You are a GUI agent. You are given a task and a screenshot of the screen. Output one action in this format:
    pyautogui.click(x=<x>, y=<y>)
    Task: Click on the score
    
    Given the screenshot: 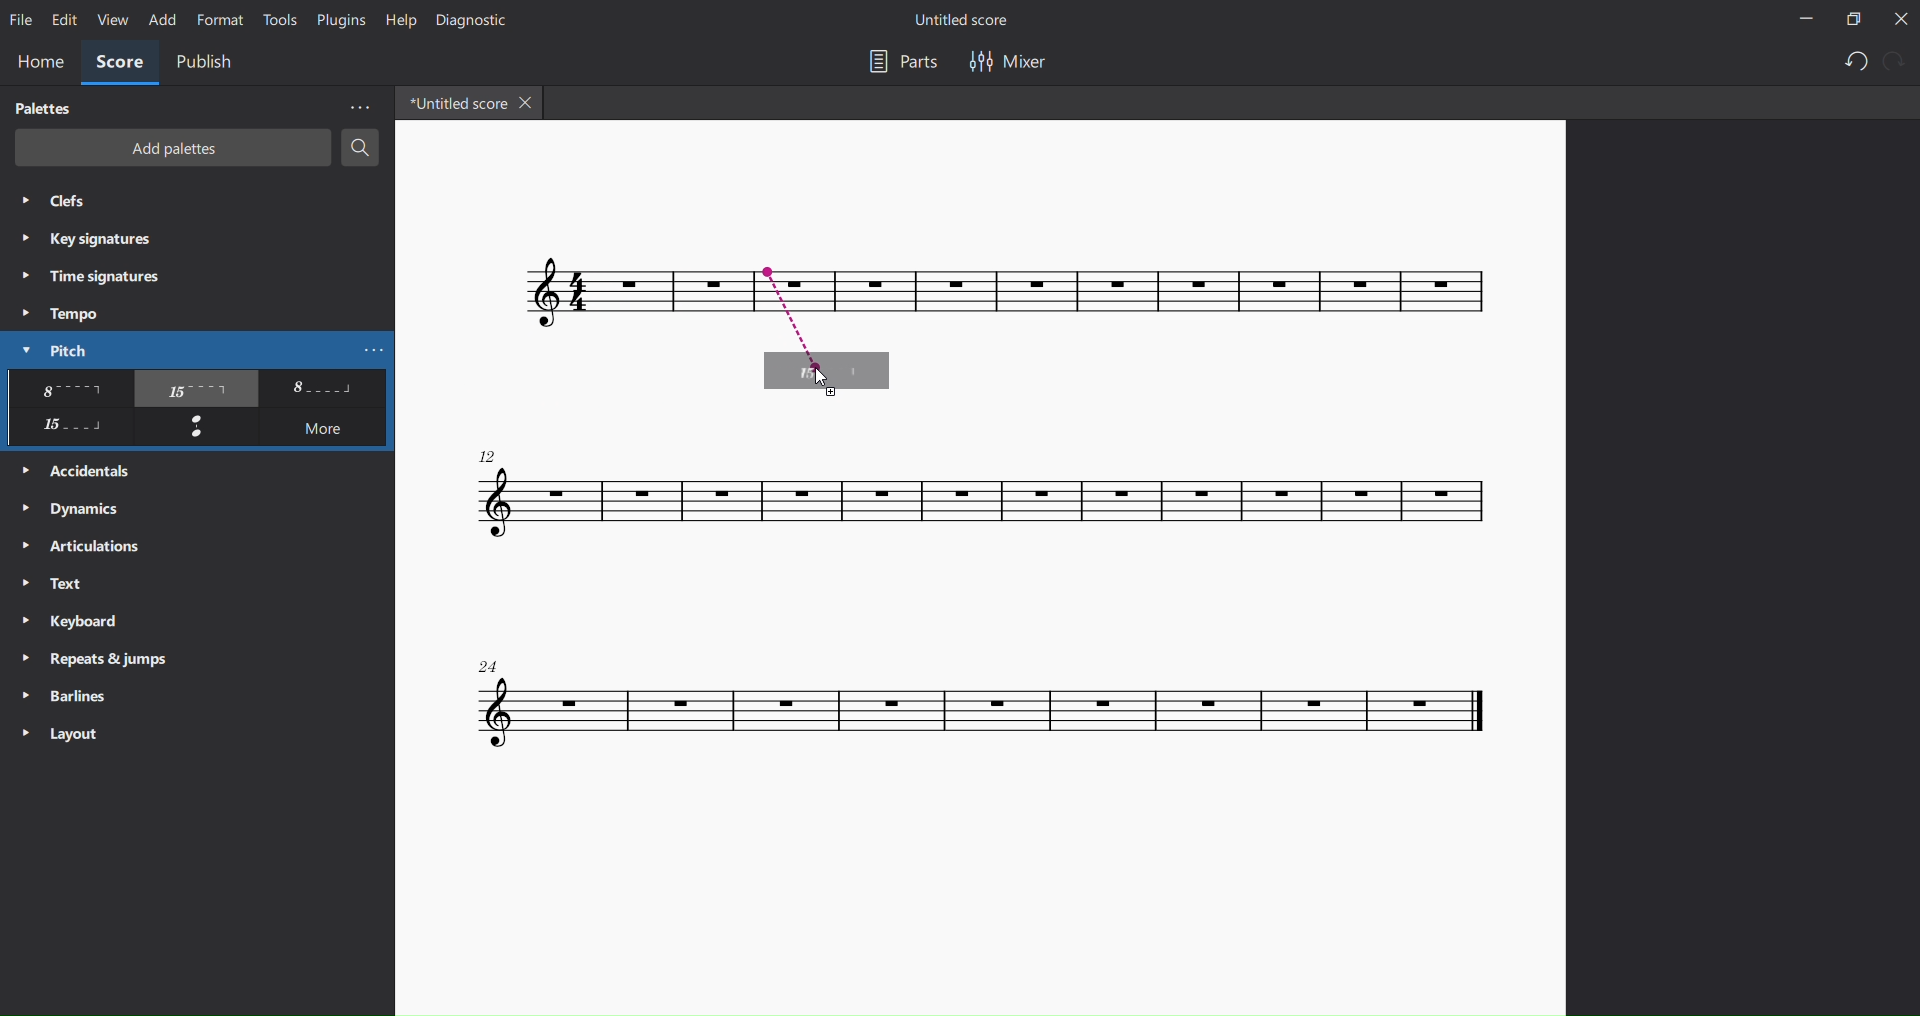 What is the action you would take?
    pyautogui.click(x=982, y=703)
    